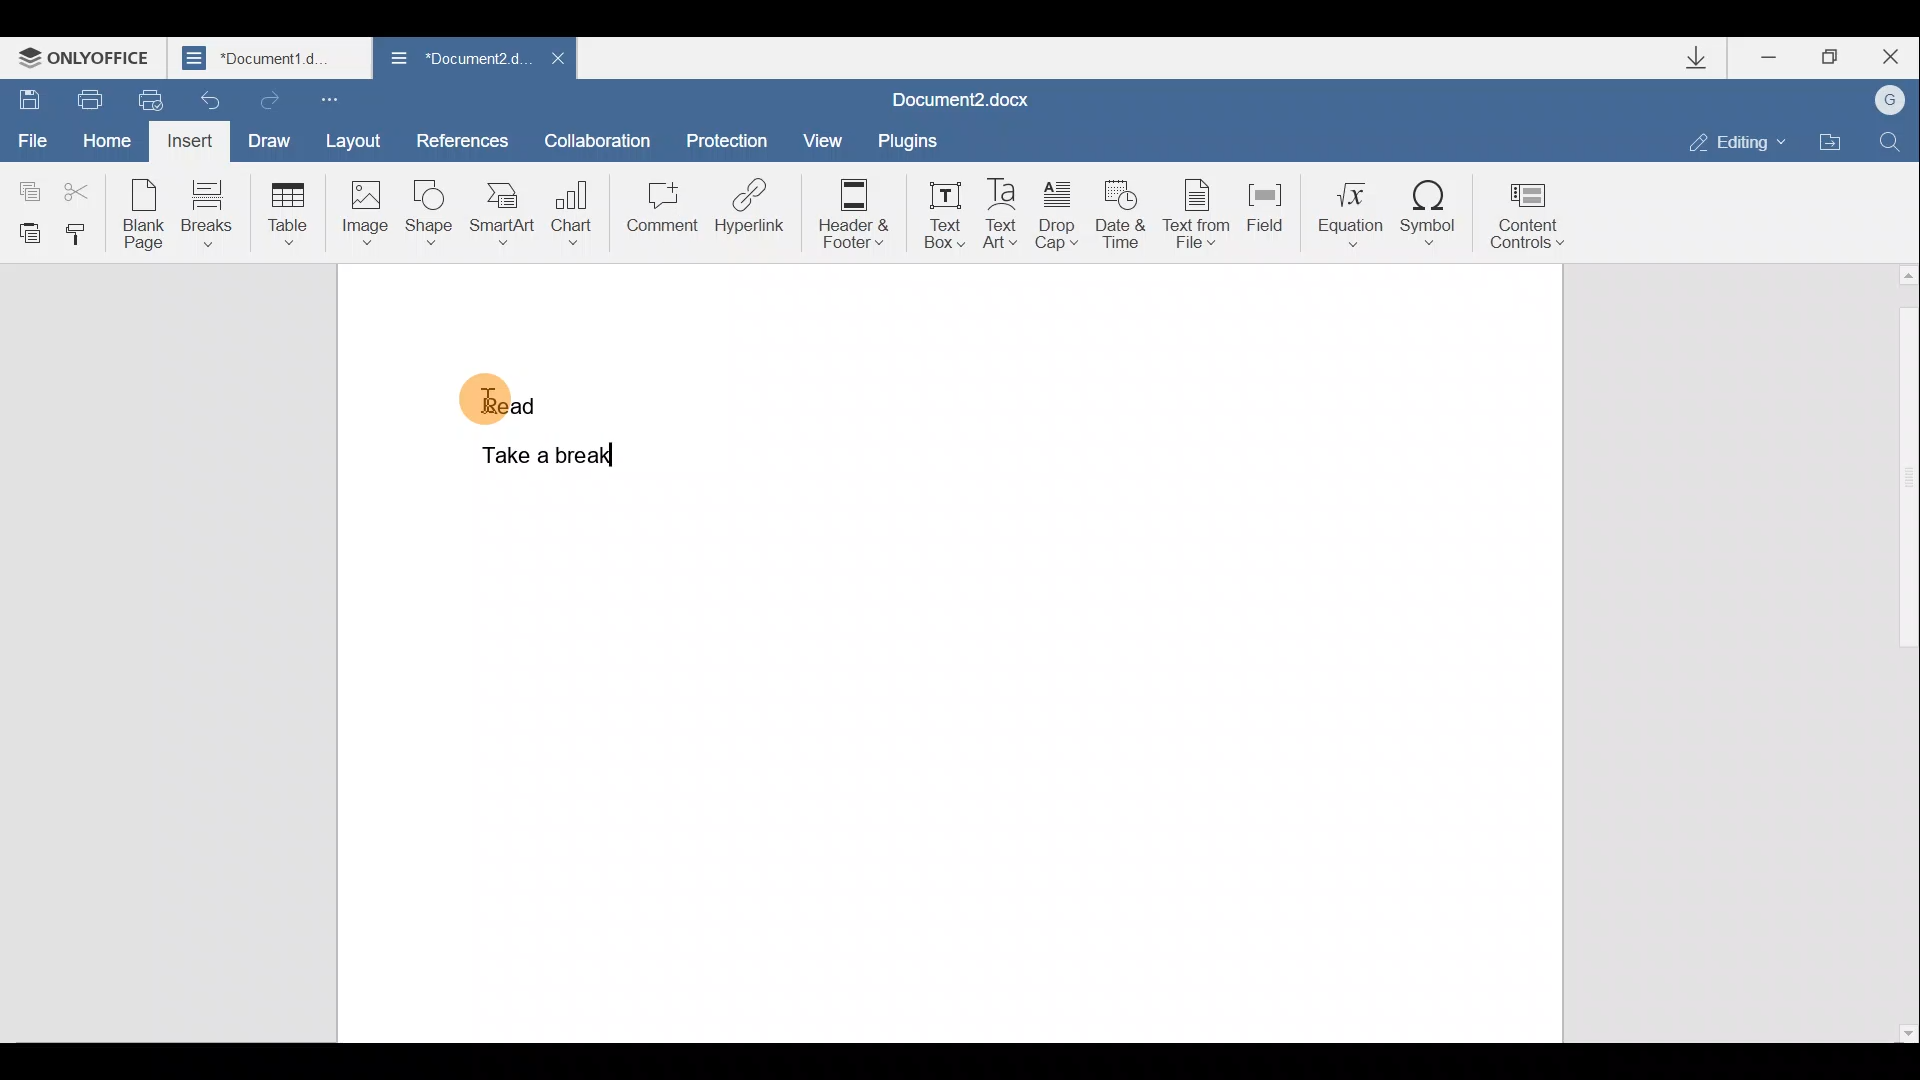 The width and height of the screenshot is (1920, 1080). Describe the element at coordinates (1532, 220) in the screenshot. I see `Content controls` at that location.